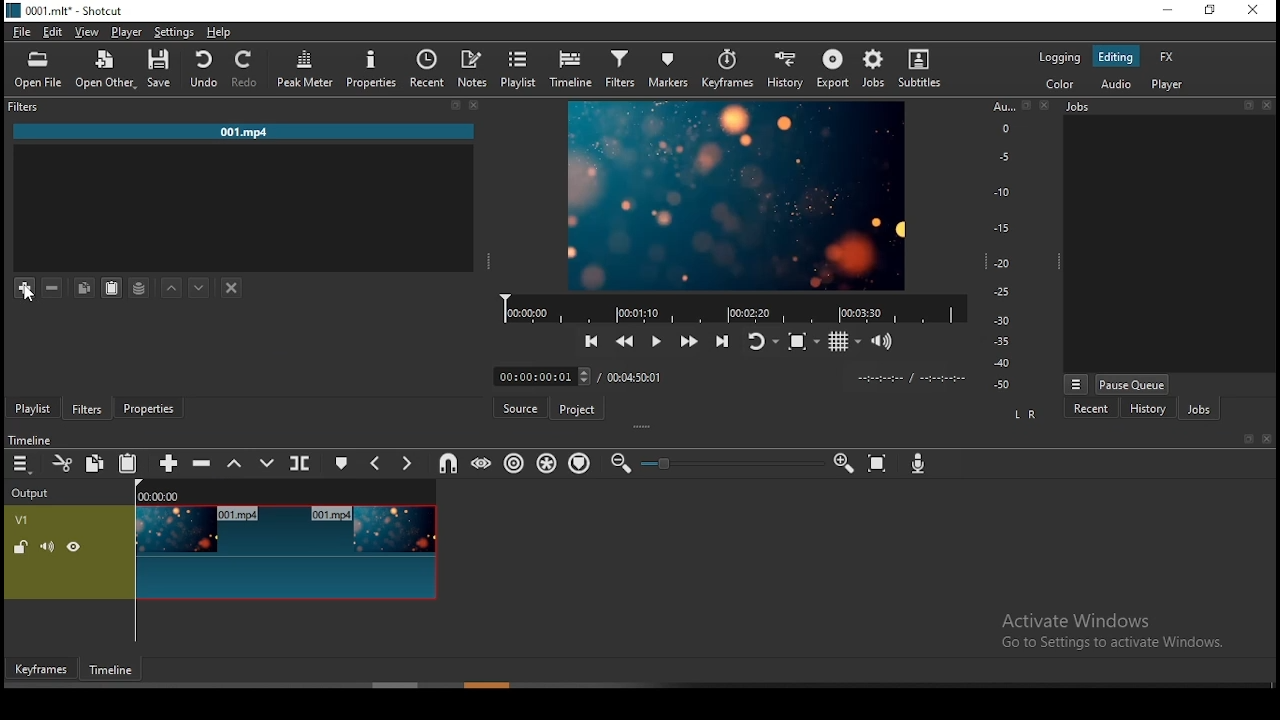 Image resolution: width=1280 pixels, height=720 pixels. I want to click on scroll bar, so click(491, 685).